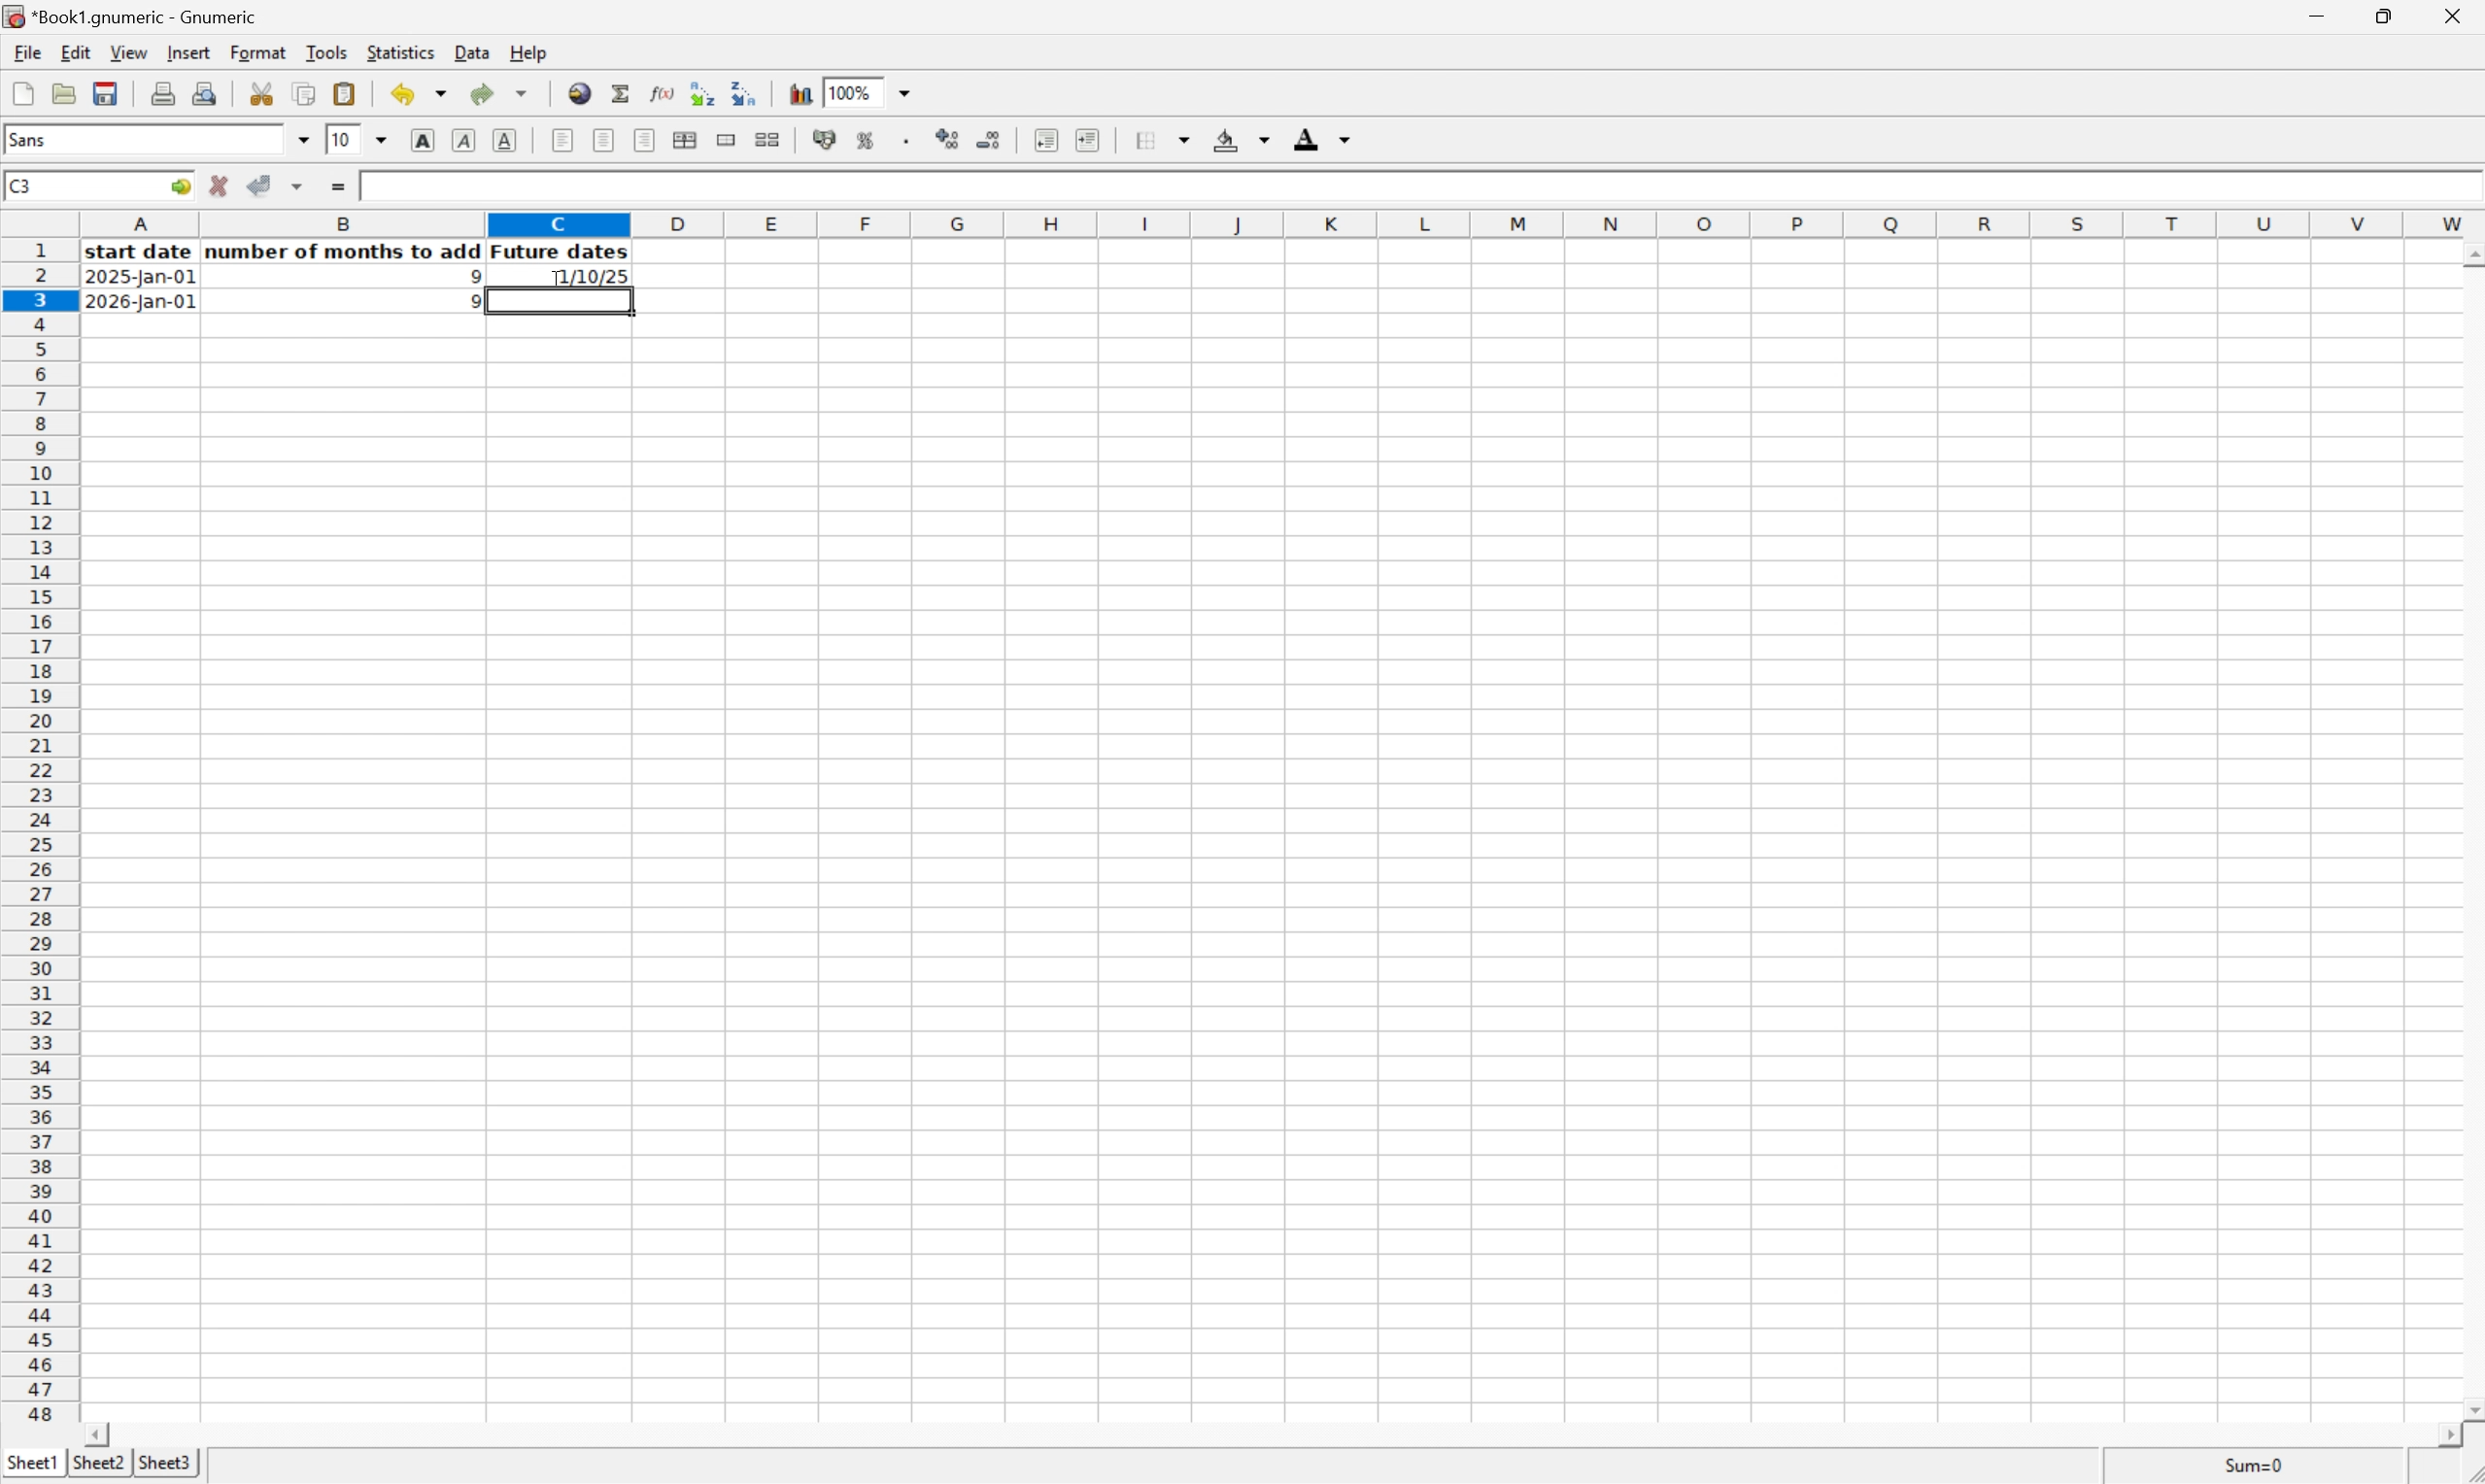  I want to click on Sum in current cell, so click(621, 92).